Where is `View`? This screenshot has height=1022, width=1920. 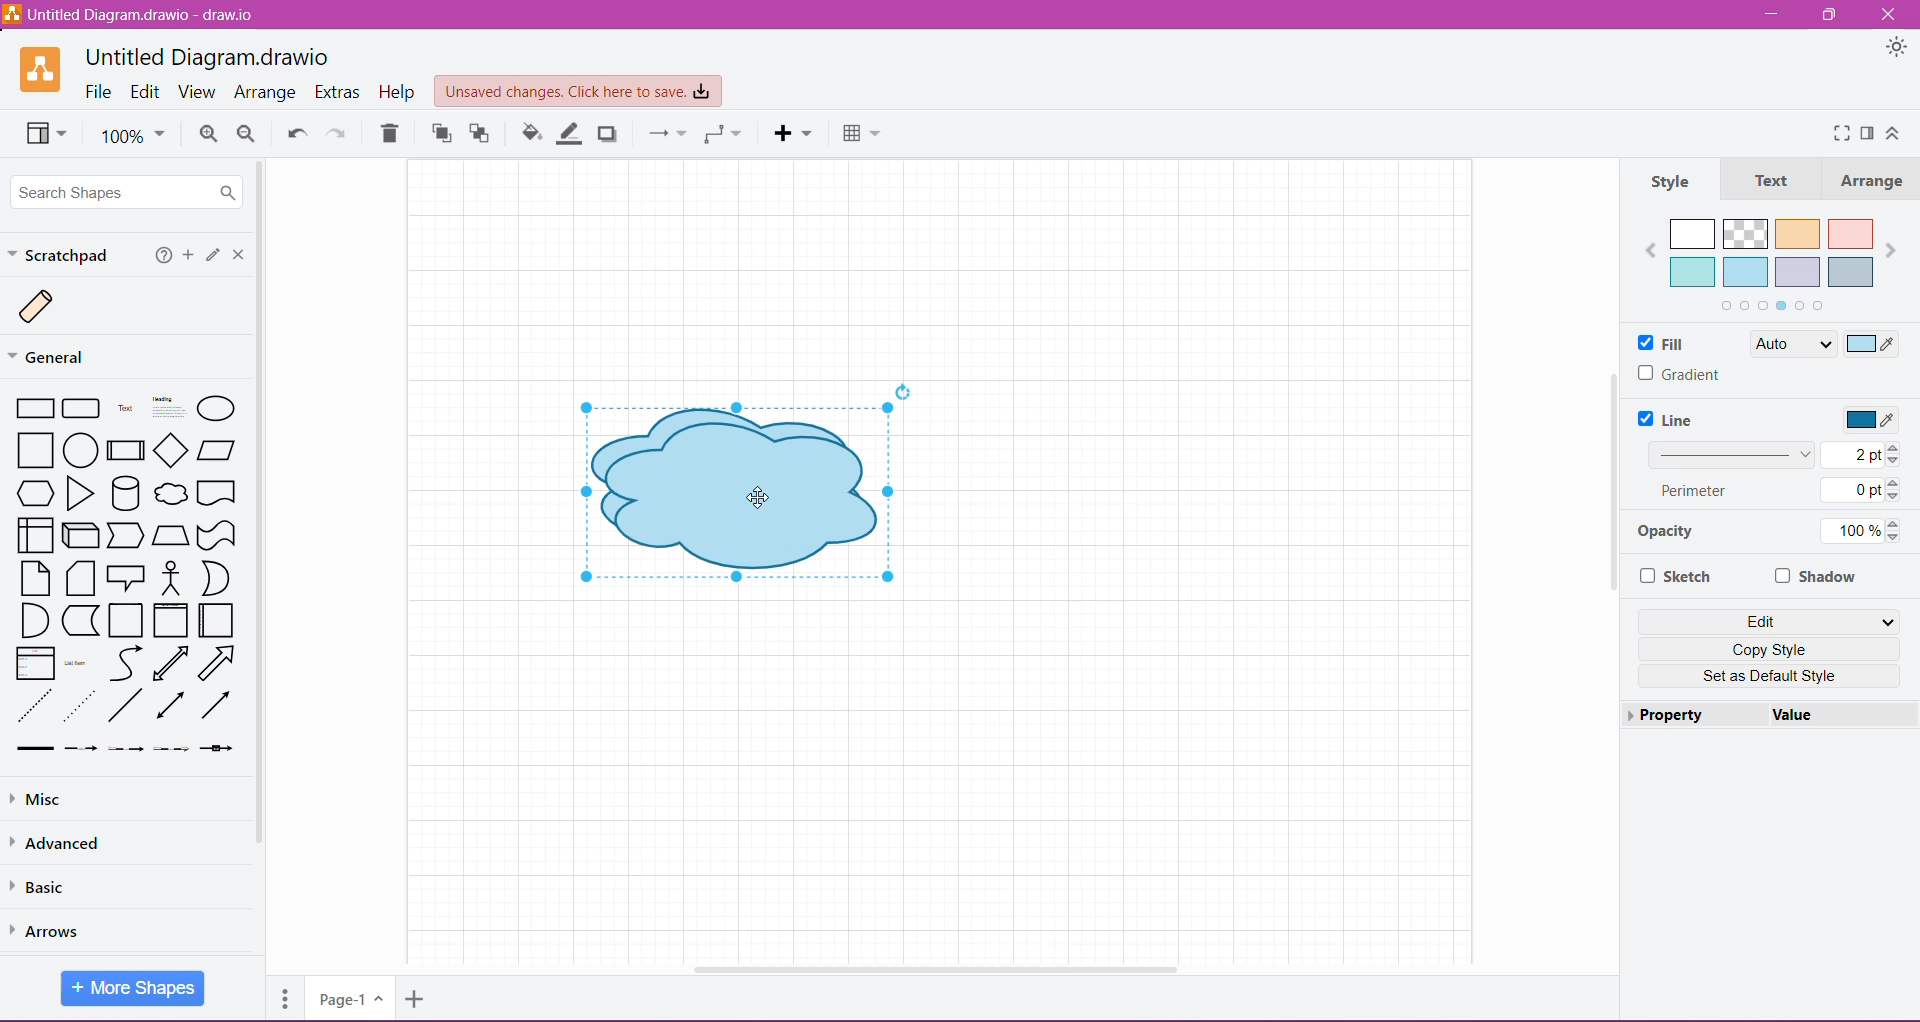 View is located at coordinates (49, 135).